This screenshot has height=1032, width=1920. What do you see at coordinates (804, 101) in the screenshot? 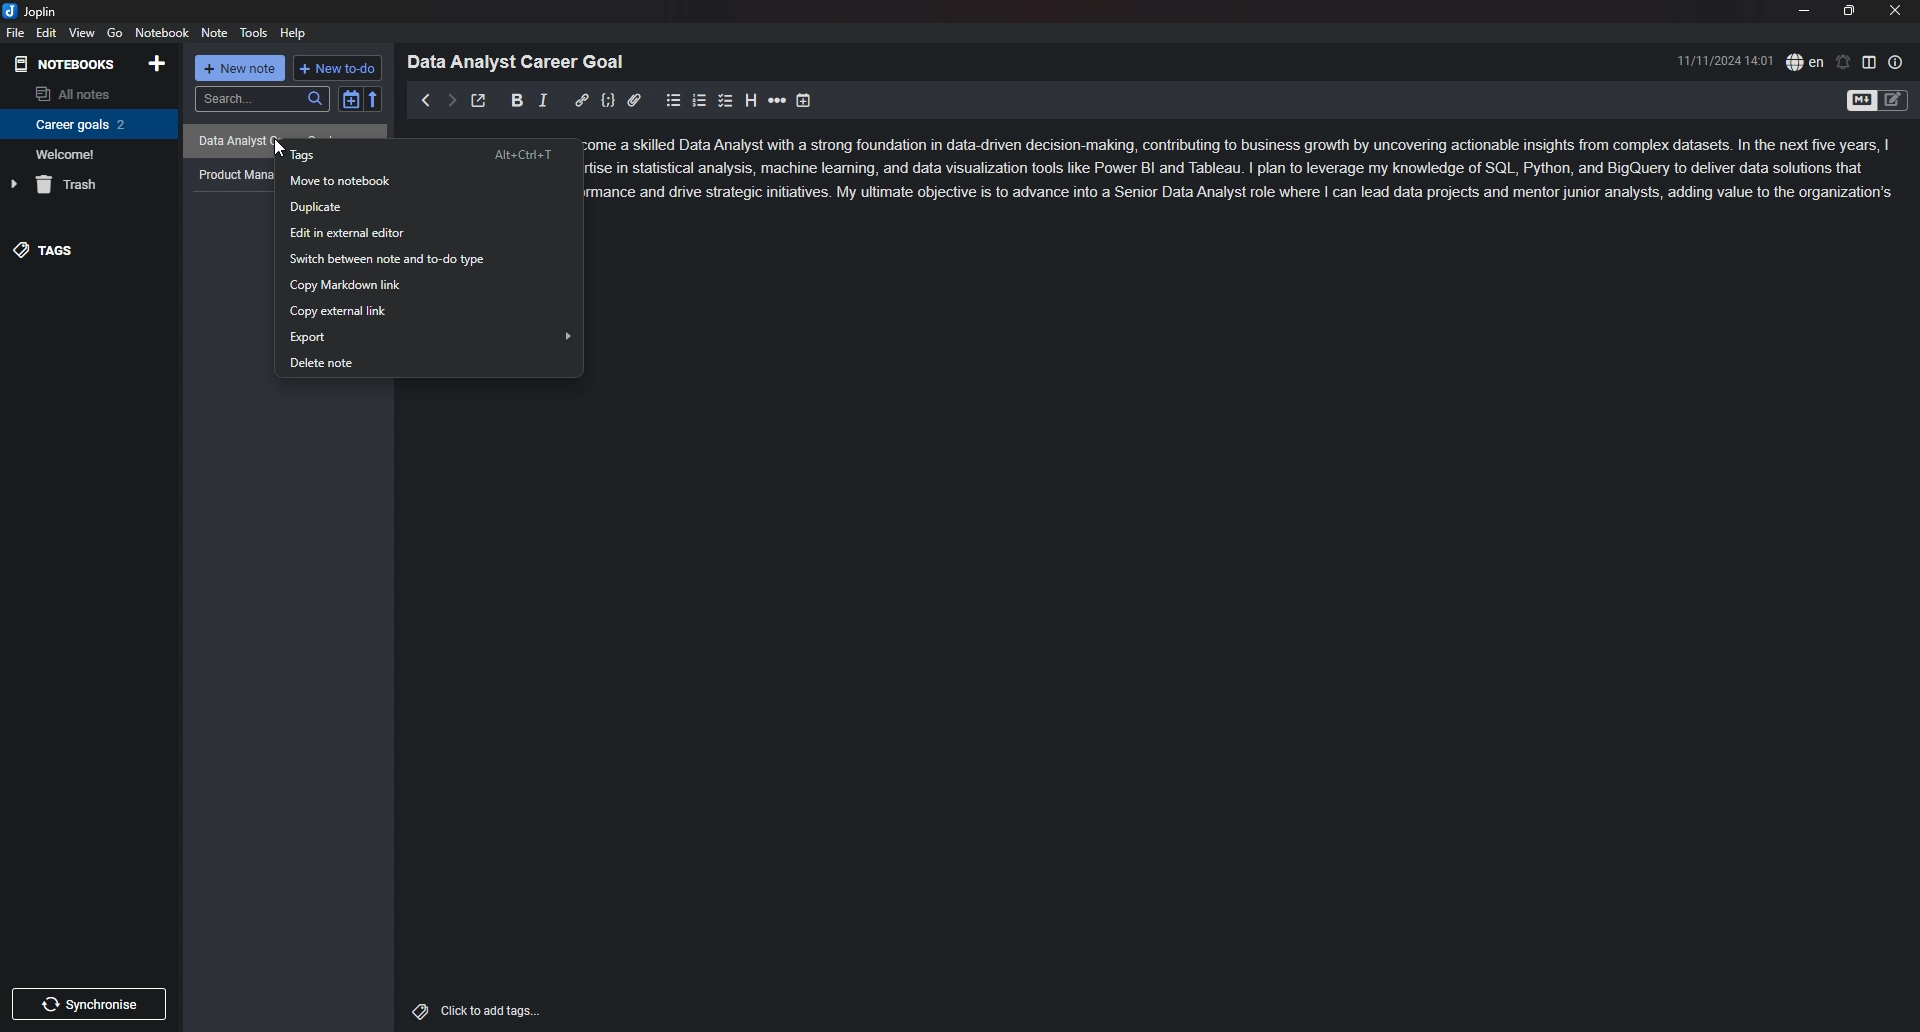
I see `add time` at bounding box center [804, 101].